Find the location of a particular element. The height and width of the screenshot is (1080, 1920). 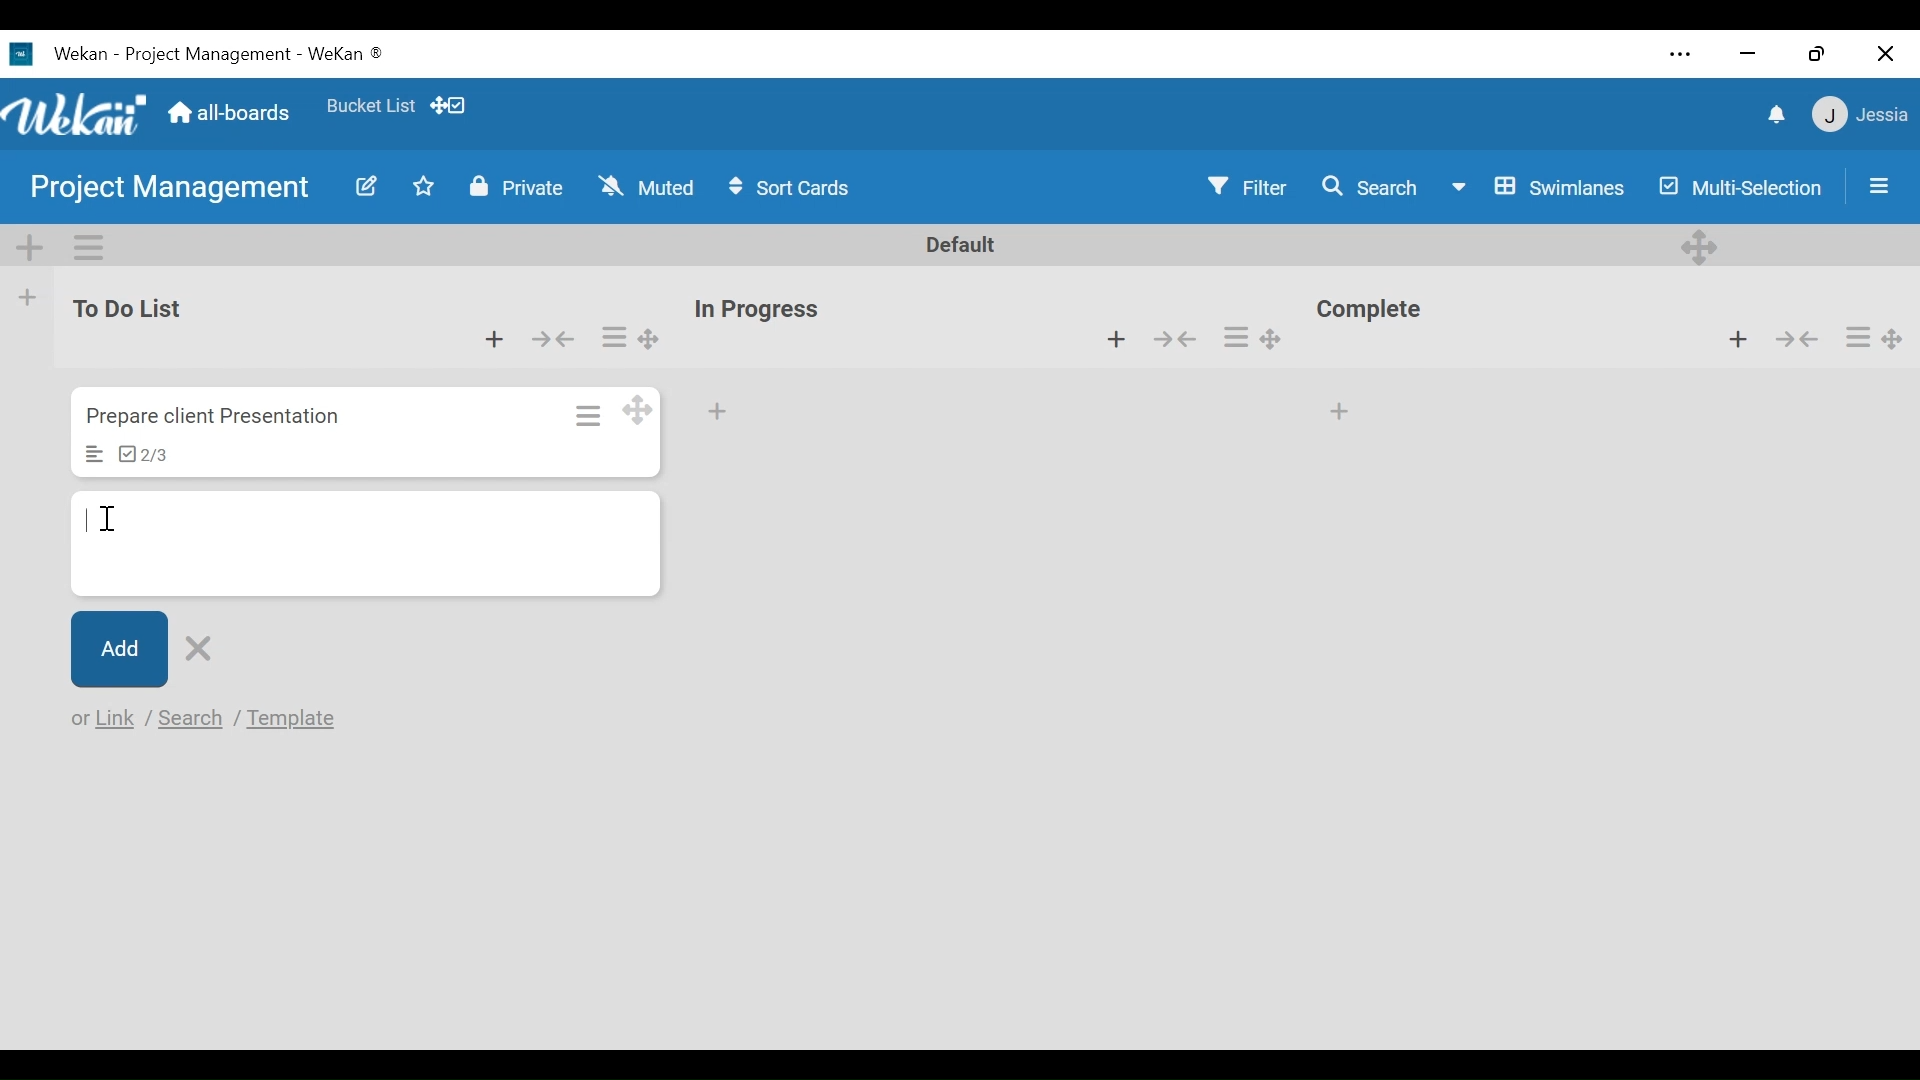

Card description is located at coordinates (95, 455).